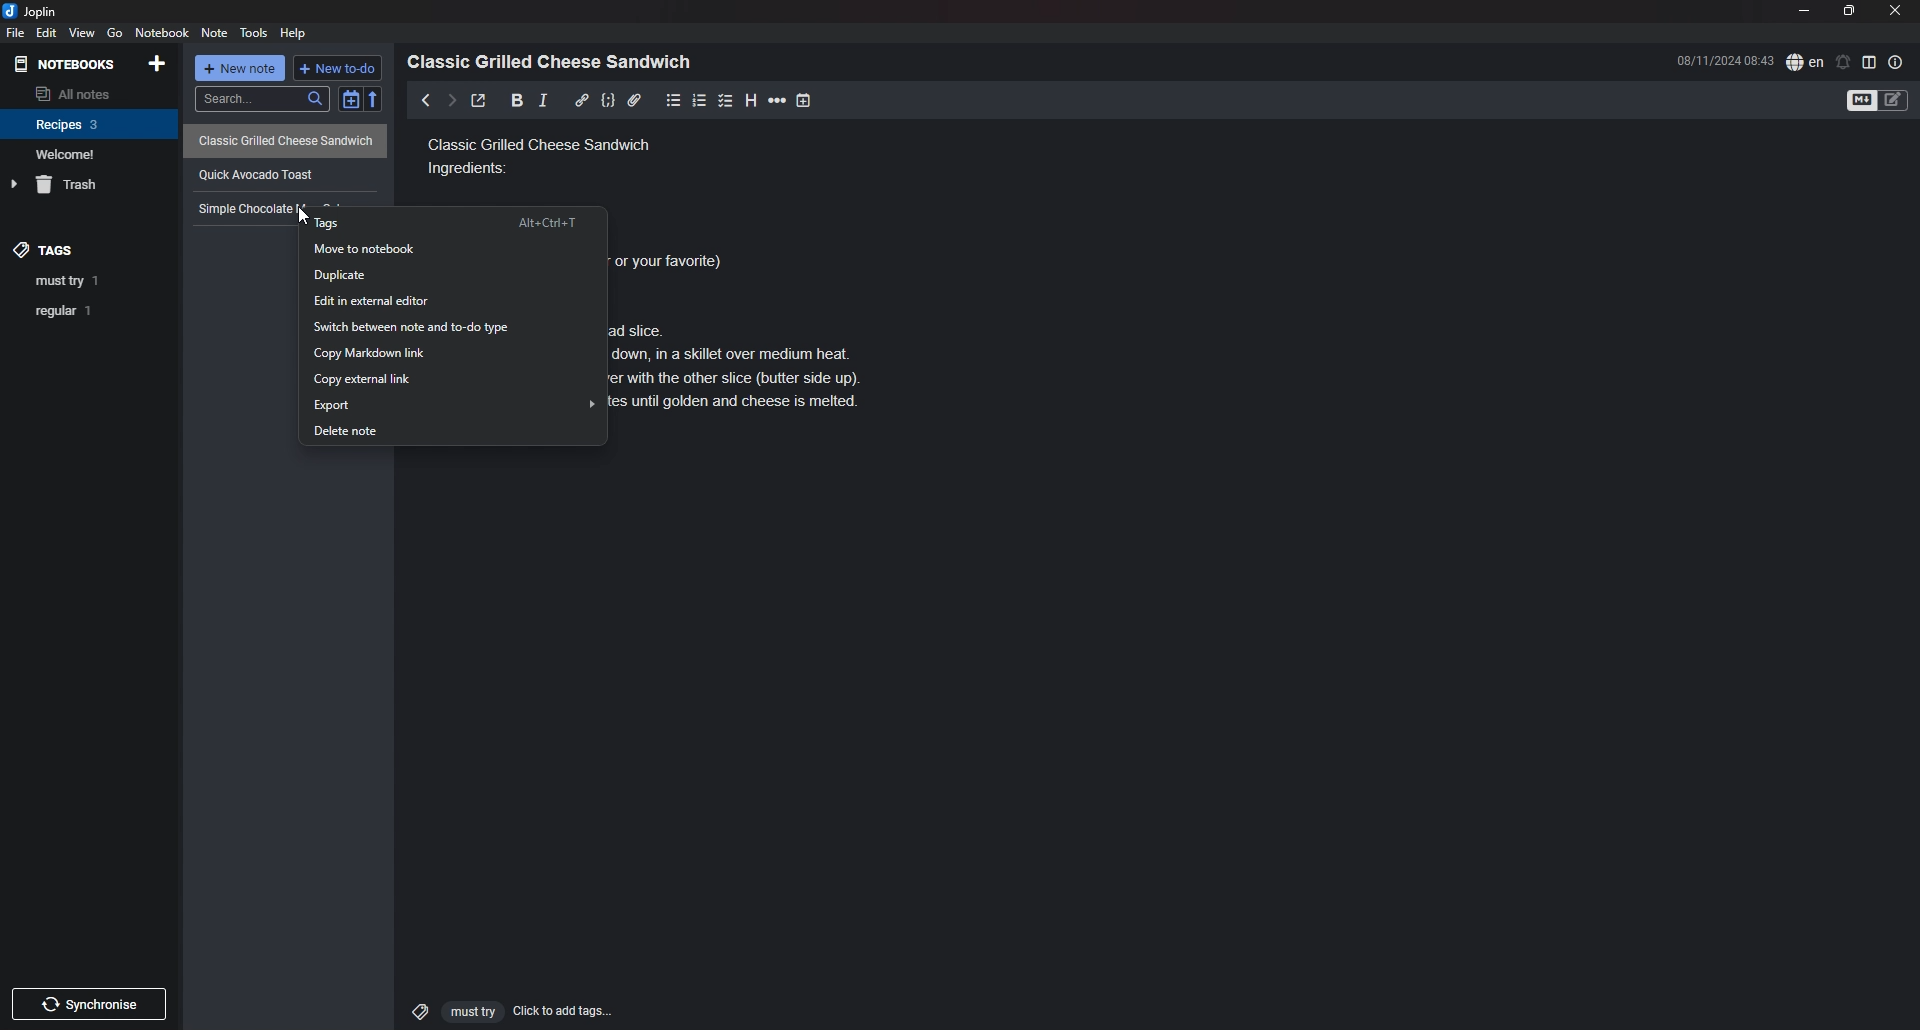 This screenshot has width=1920, height=1030. I want to click on move to notebook, so click(453, 248).